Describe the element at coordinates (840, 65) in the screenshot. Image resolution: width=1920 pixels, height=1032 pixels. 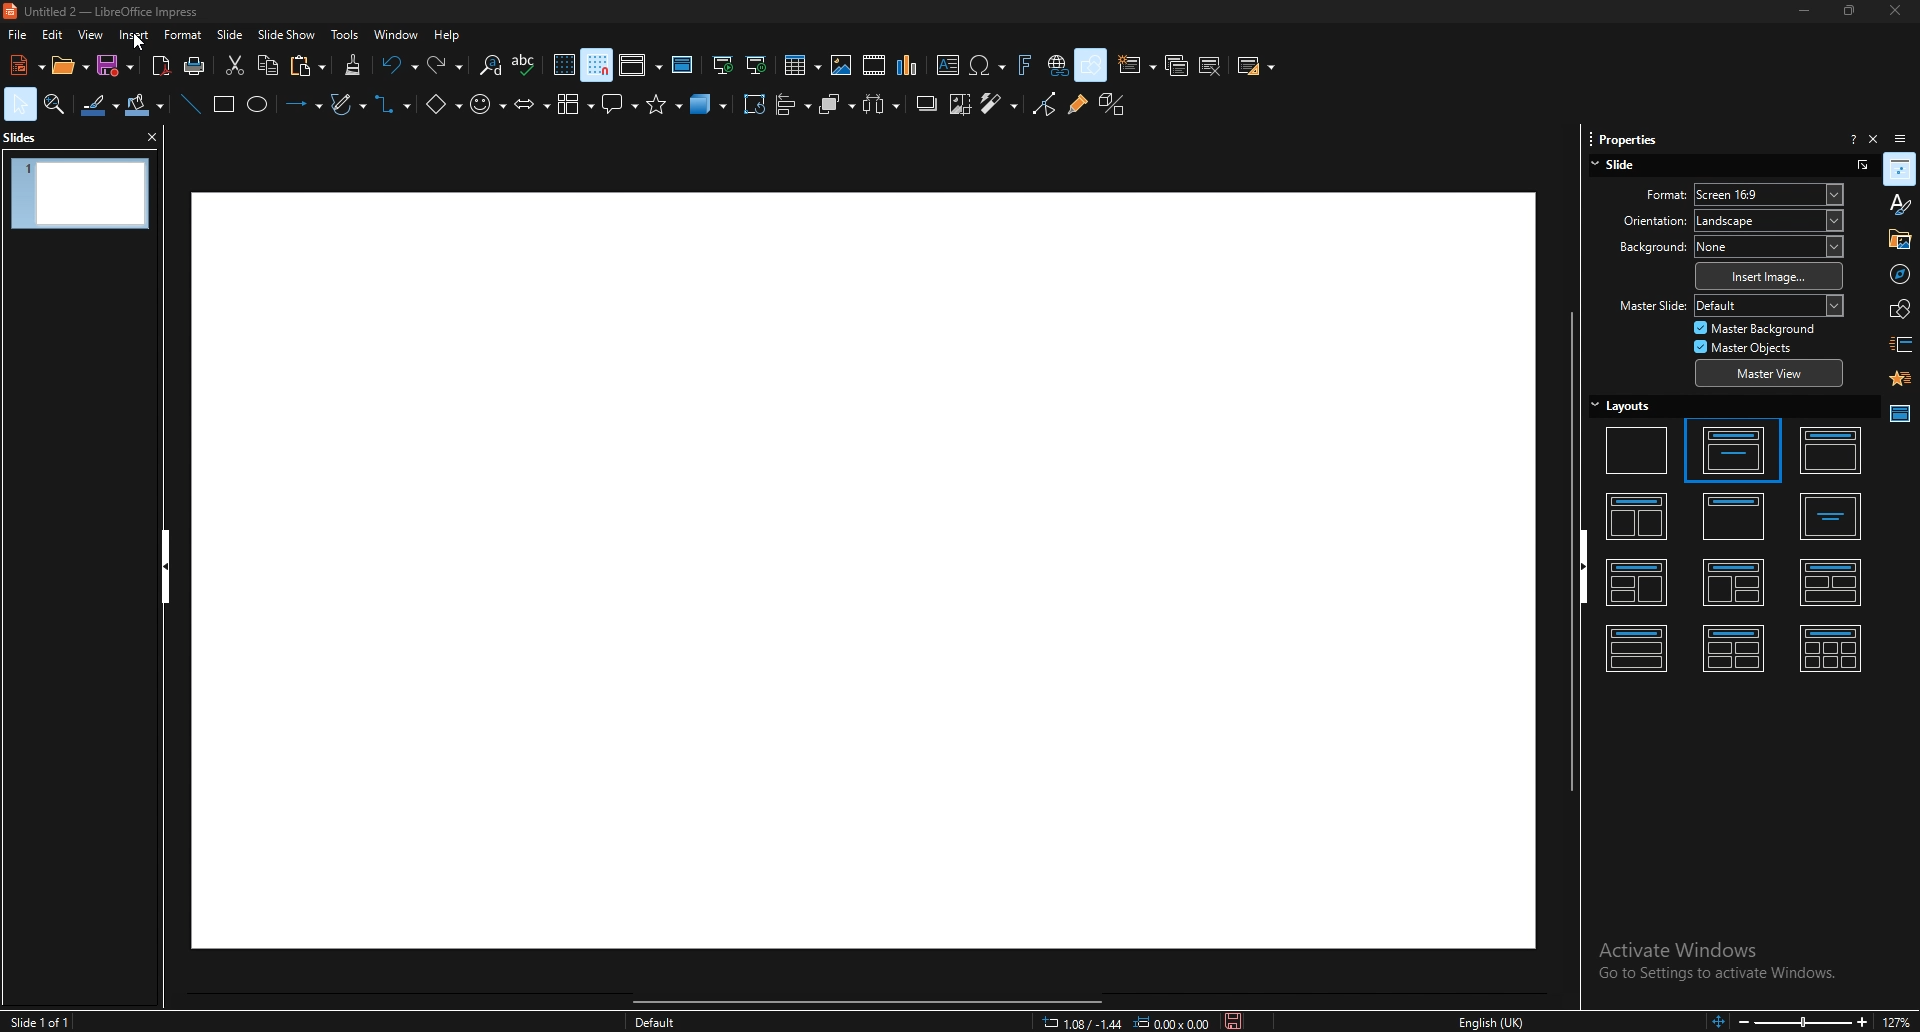
I see `insert image` at that location.